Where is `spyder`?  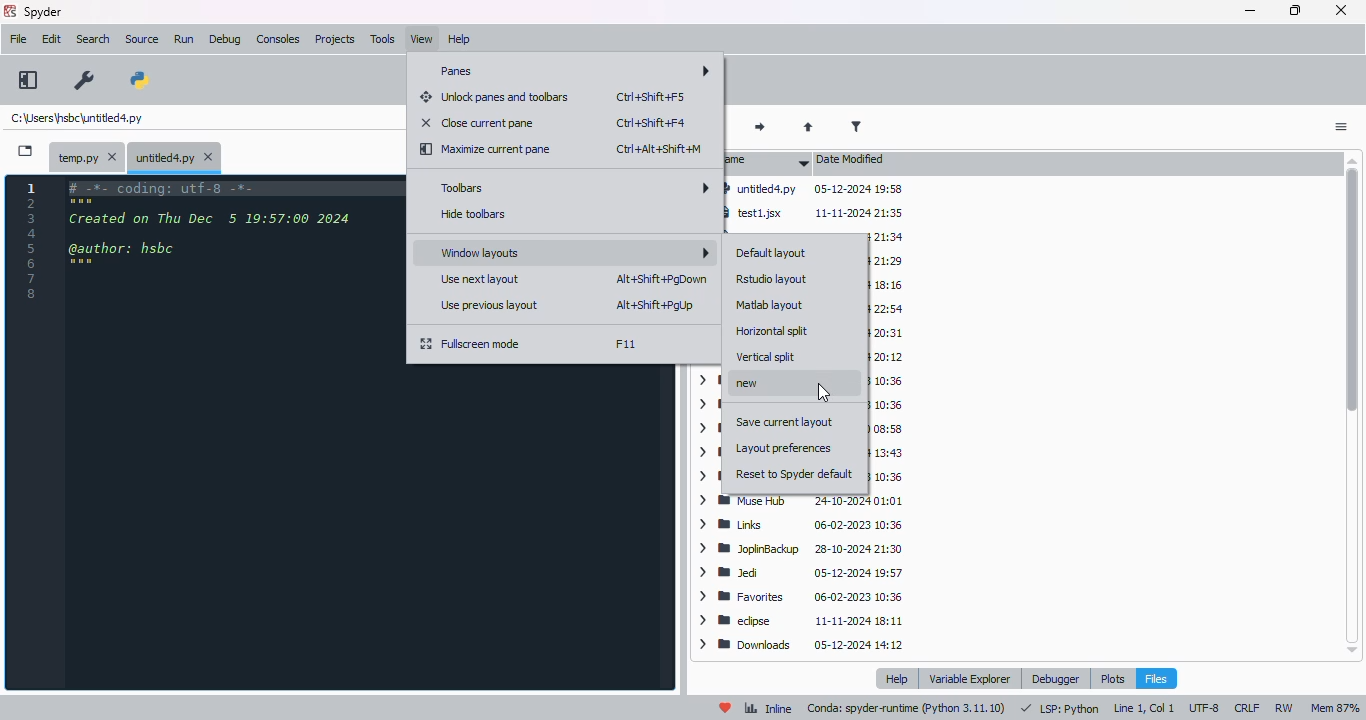 spyder is located at coordinates (44, 11).